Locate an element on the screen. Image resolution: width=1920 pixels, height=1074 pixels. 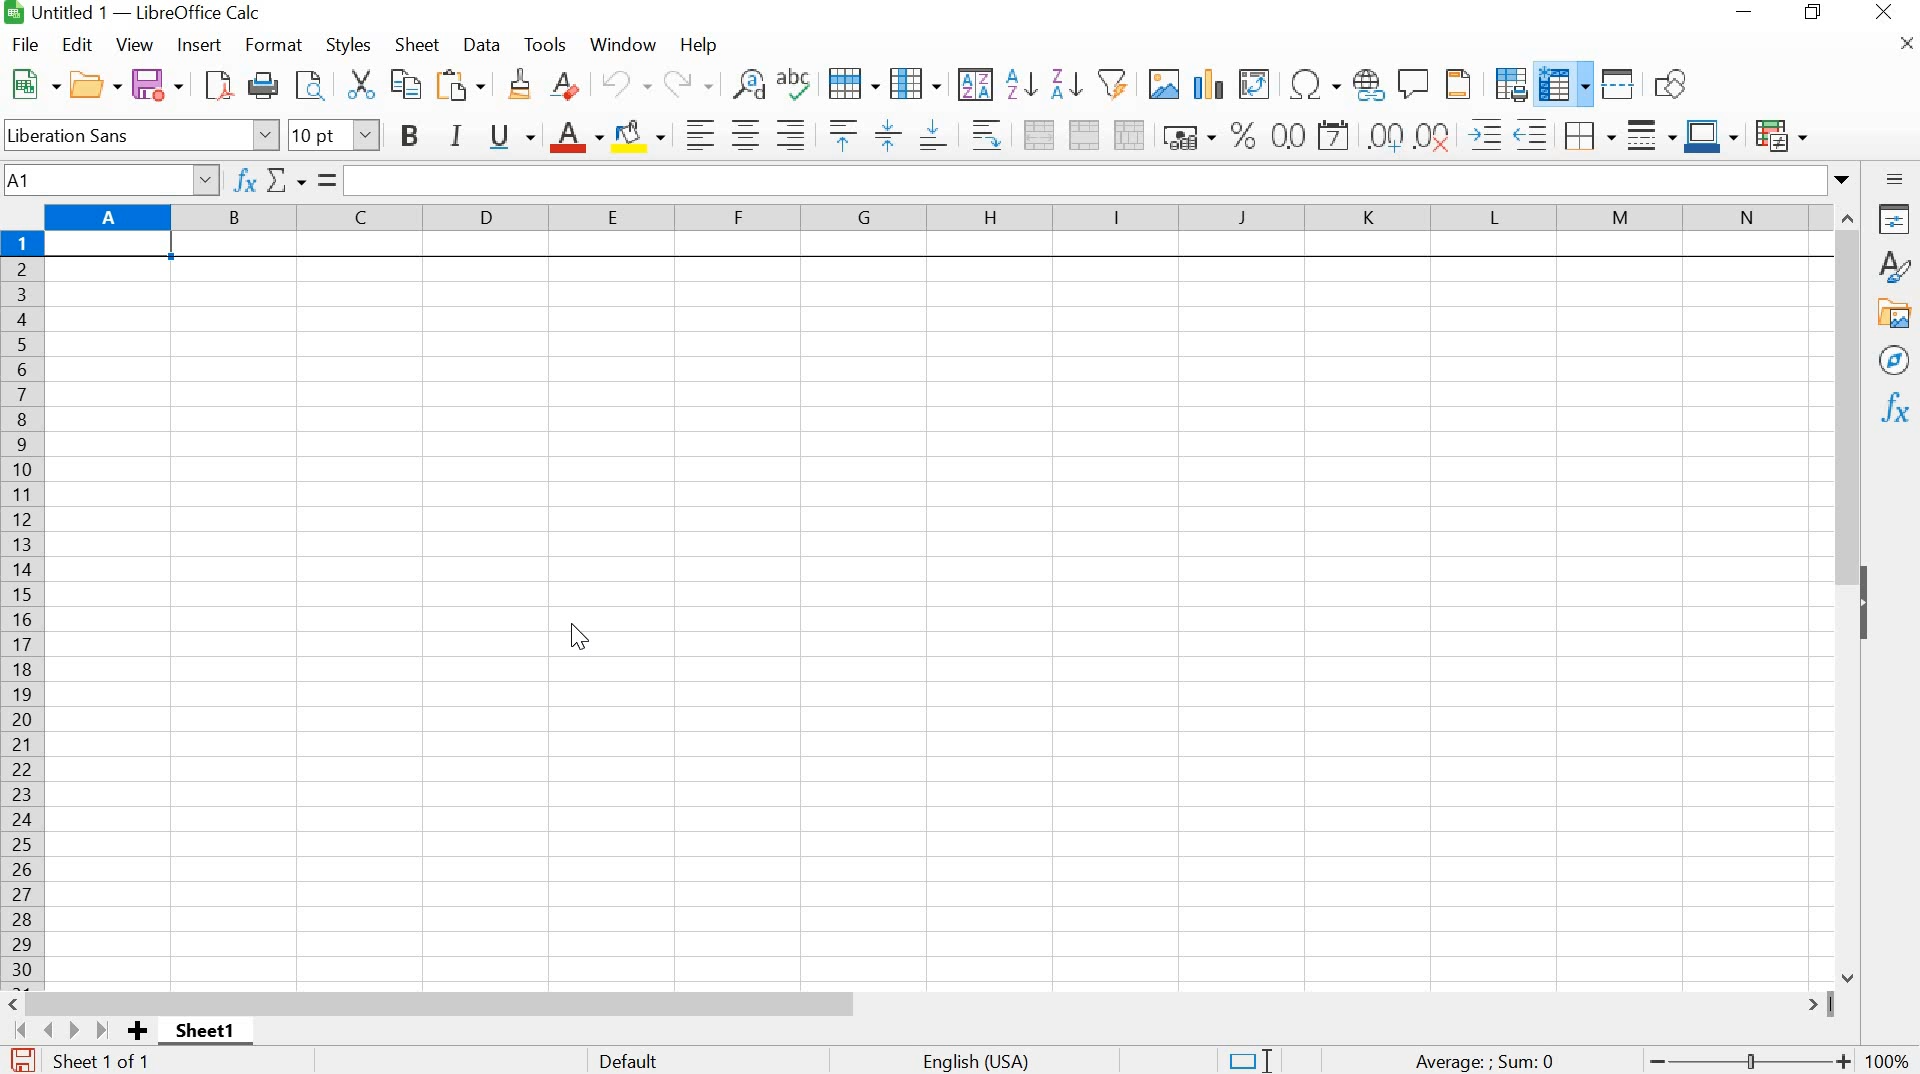
ALIGN LEFT is located at coordinates (696, 133).